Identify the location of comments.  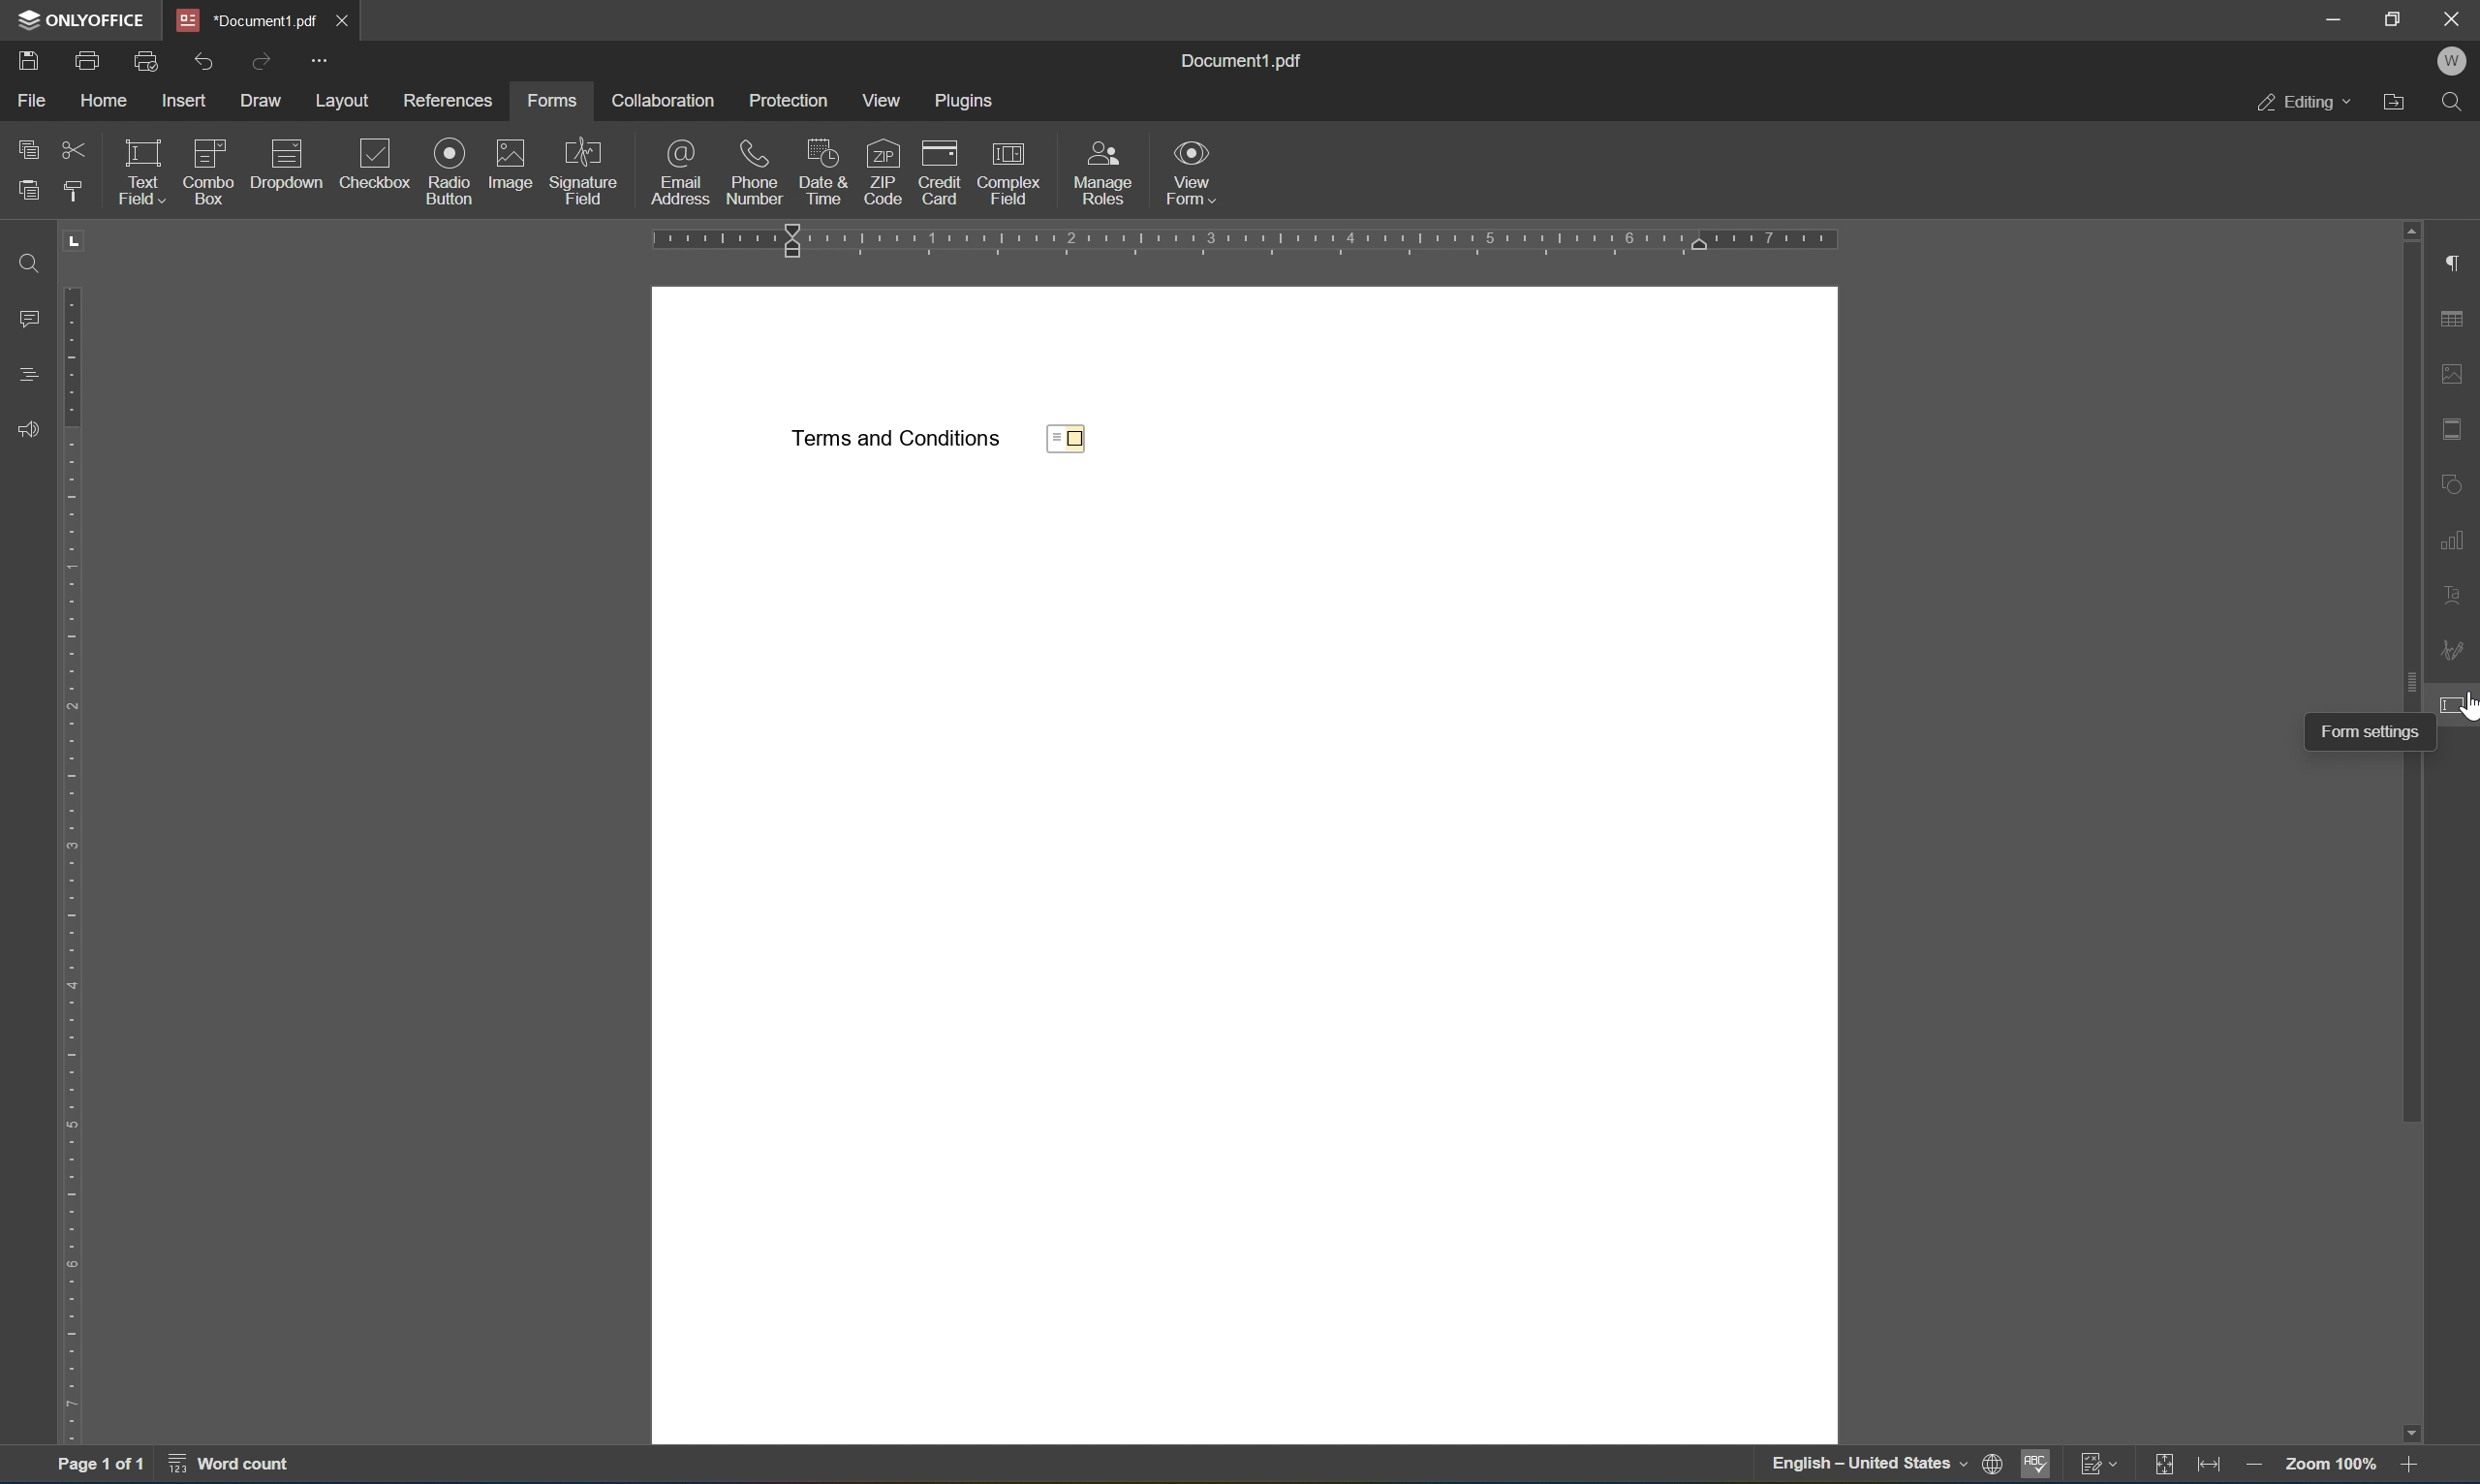
(28, 316).